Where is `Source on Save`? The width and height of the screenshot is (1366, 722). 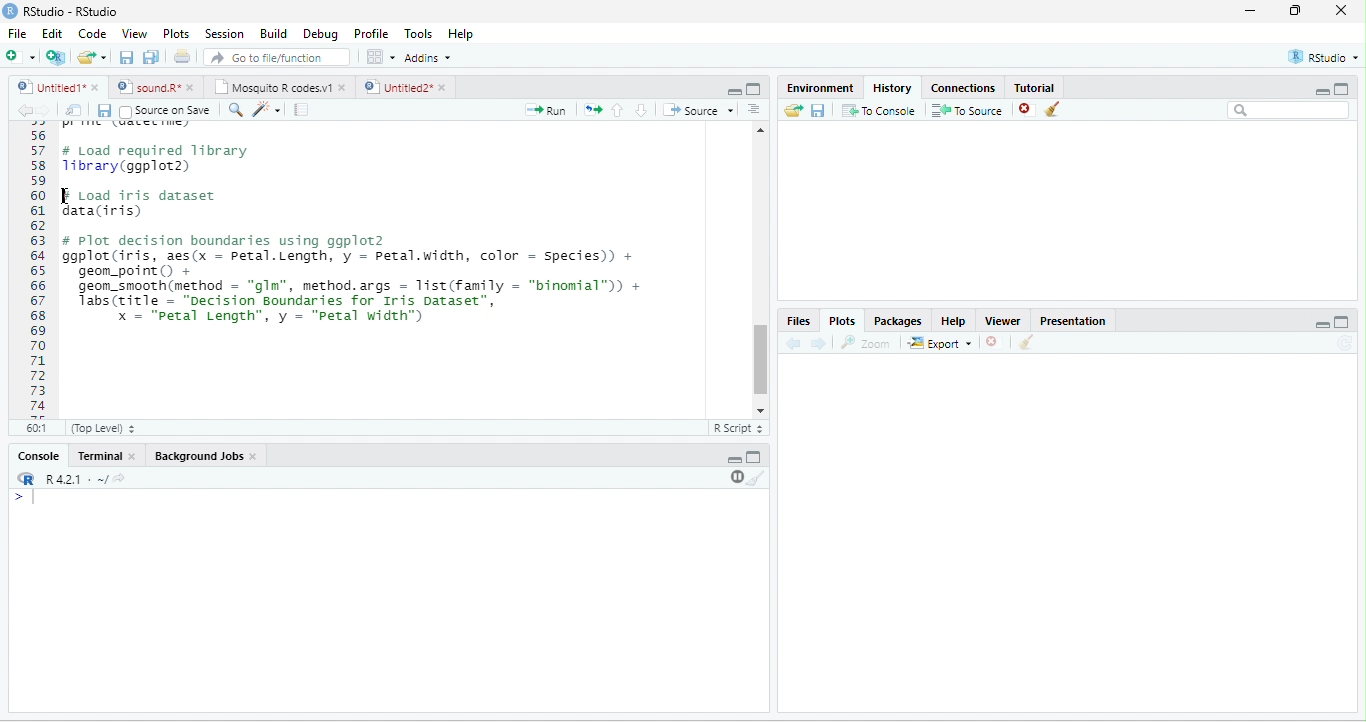
Source on Save is located at coordinates (164, 111).